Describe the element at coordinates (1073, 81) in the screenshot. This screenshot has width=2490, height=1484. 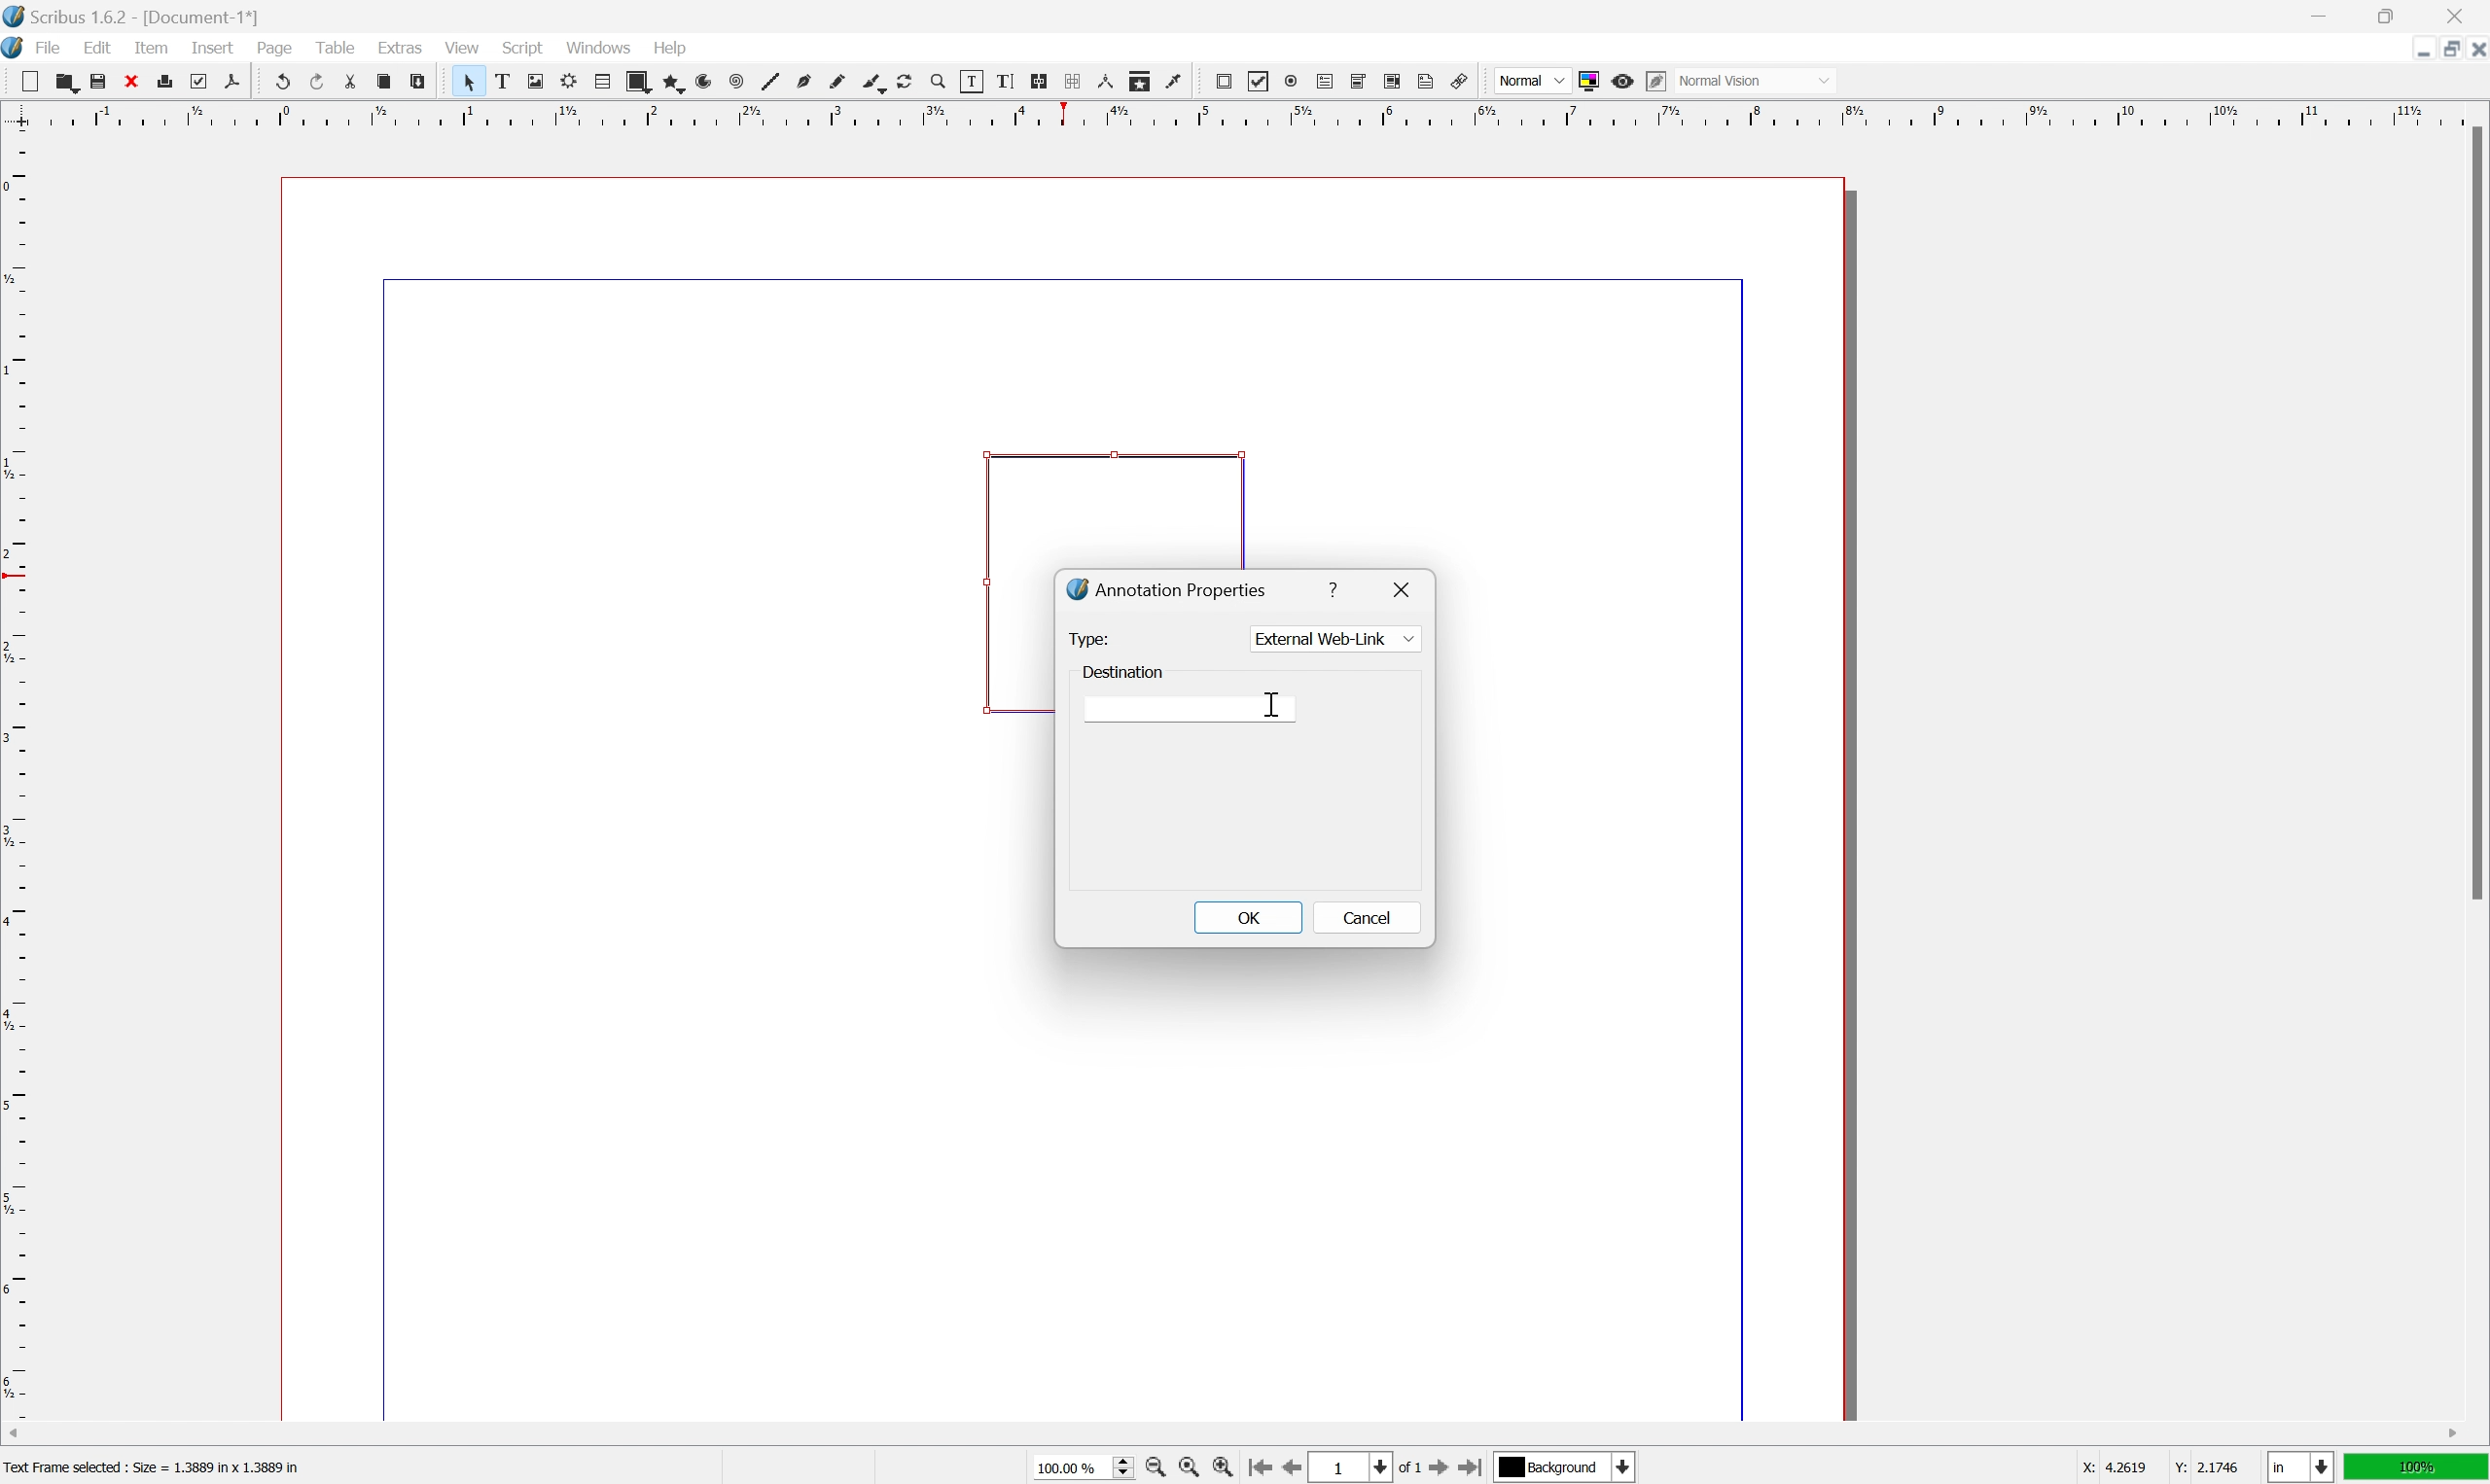
I see `unlink text frames` at that location.